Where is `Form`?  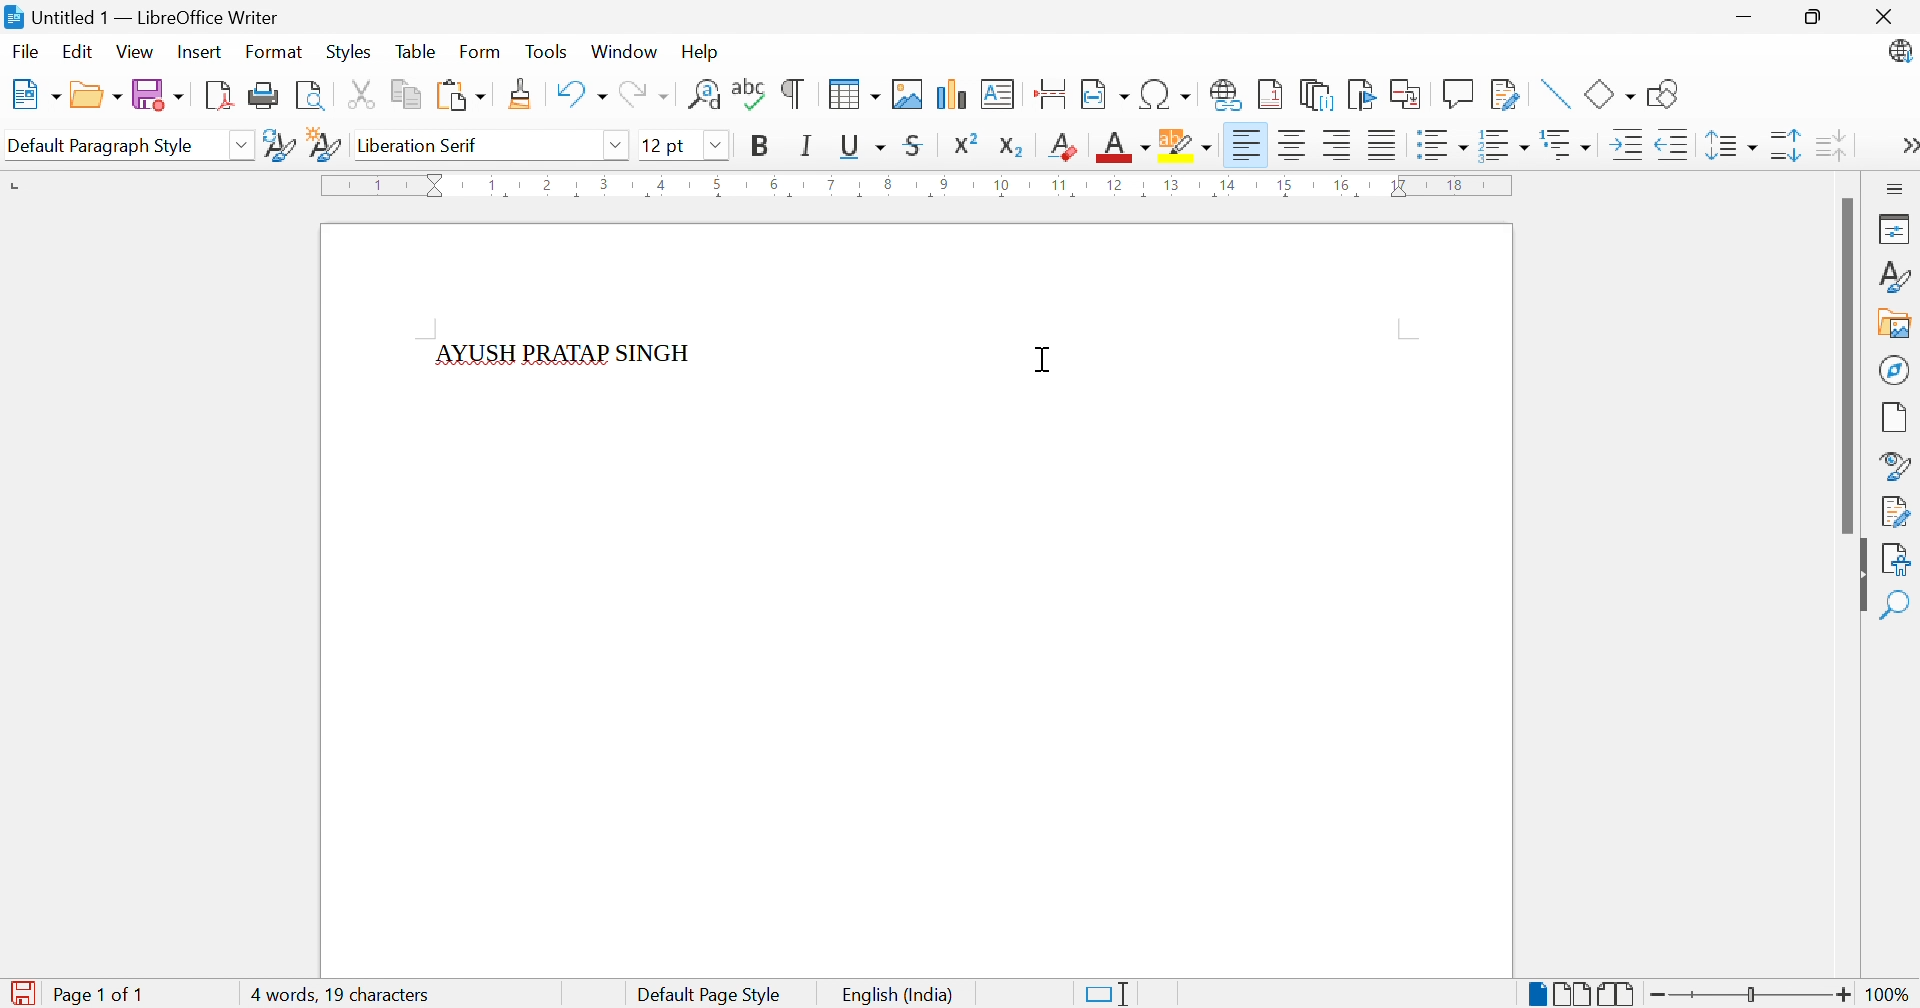 Form is located at coordinates (481, 50).